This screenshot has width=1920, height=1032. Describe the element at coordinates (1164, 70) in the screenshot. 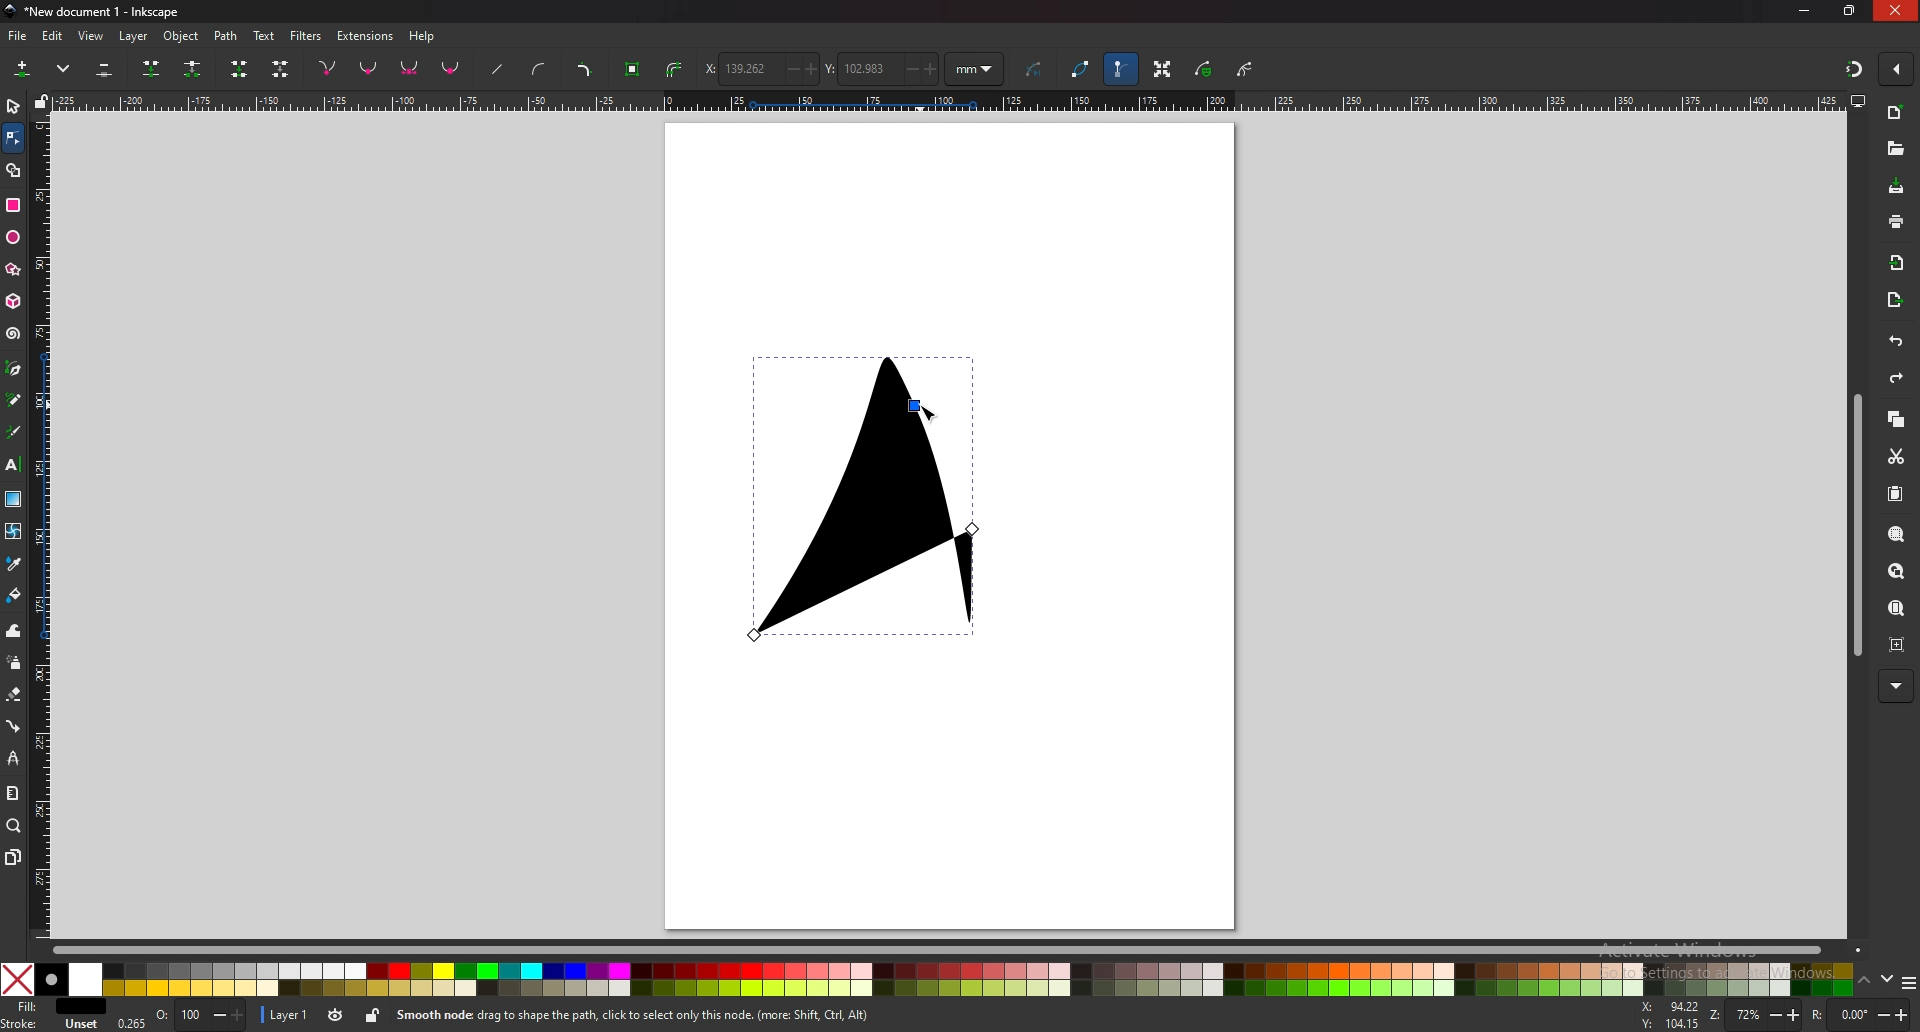

I see `show transformation handle` at that location.